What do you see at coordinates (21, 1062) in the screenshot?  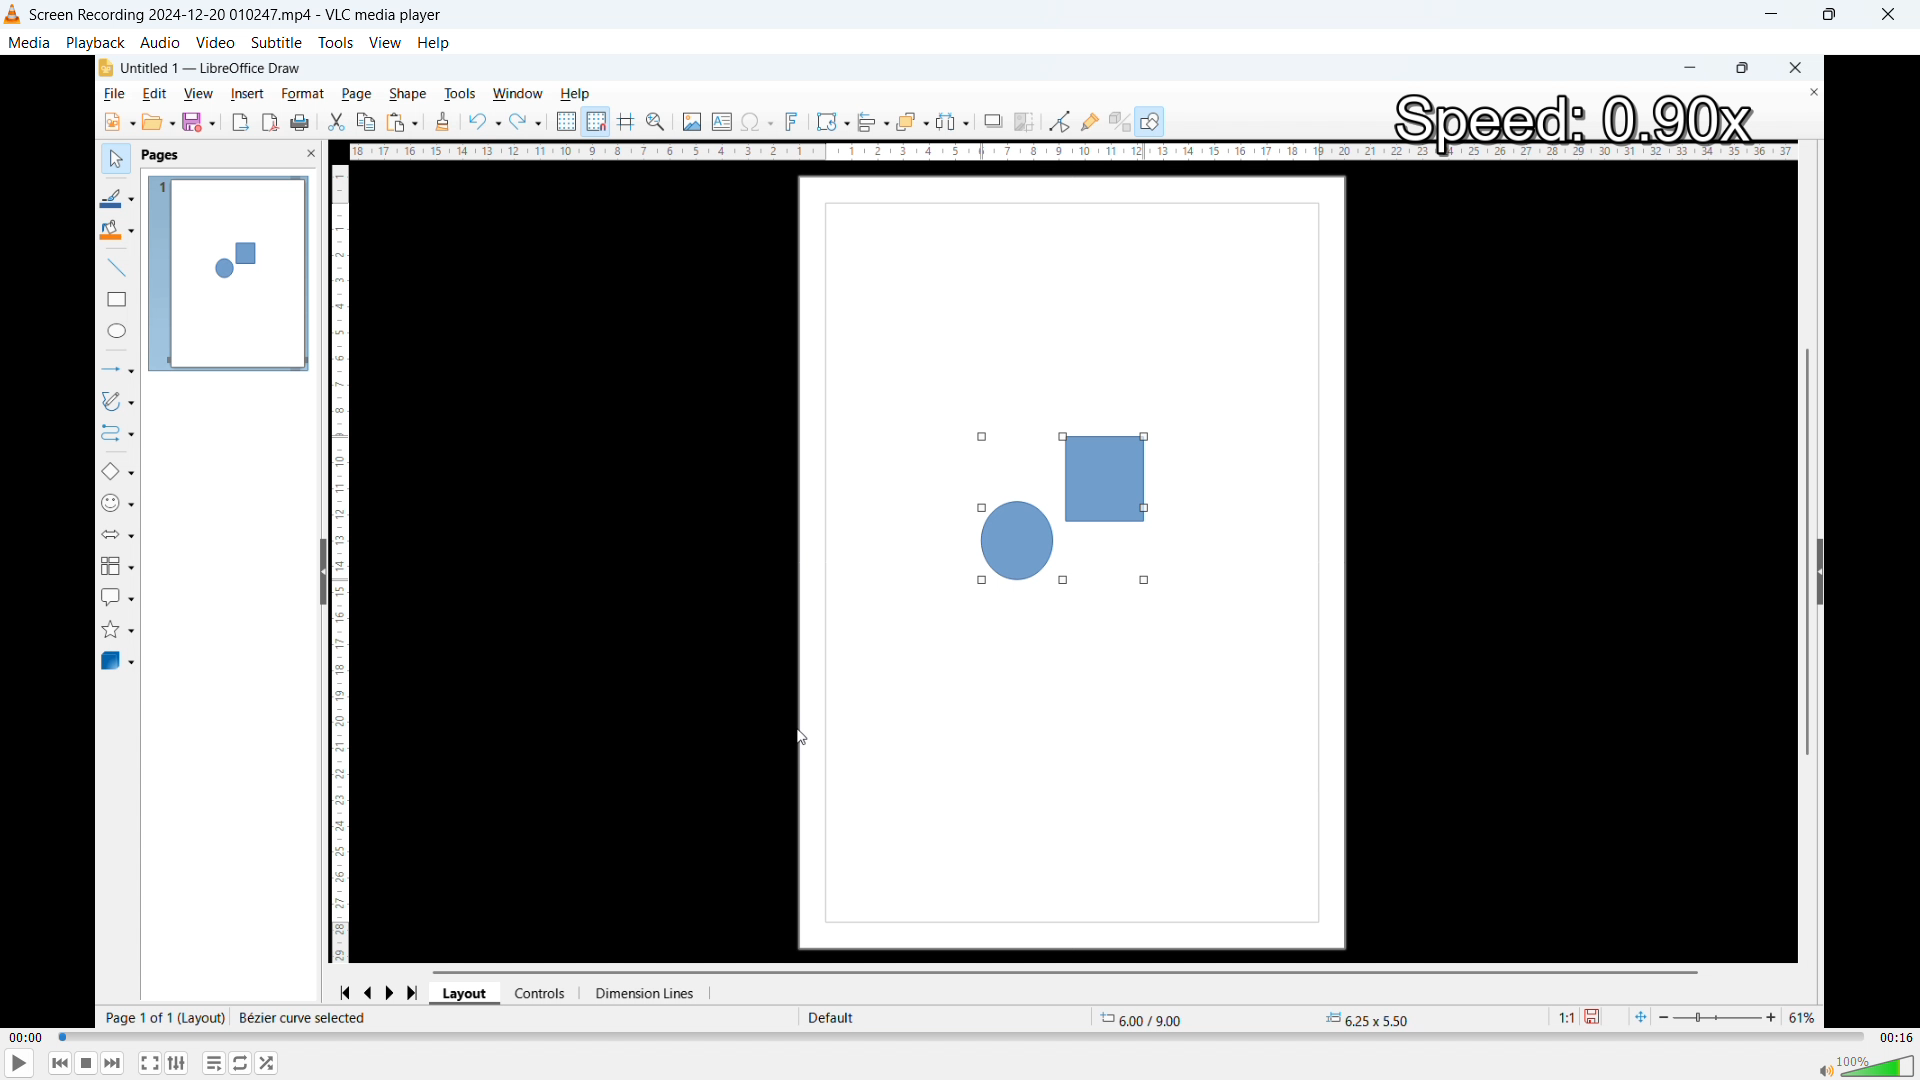 I see `play ` at bounding box center [21, 1062].